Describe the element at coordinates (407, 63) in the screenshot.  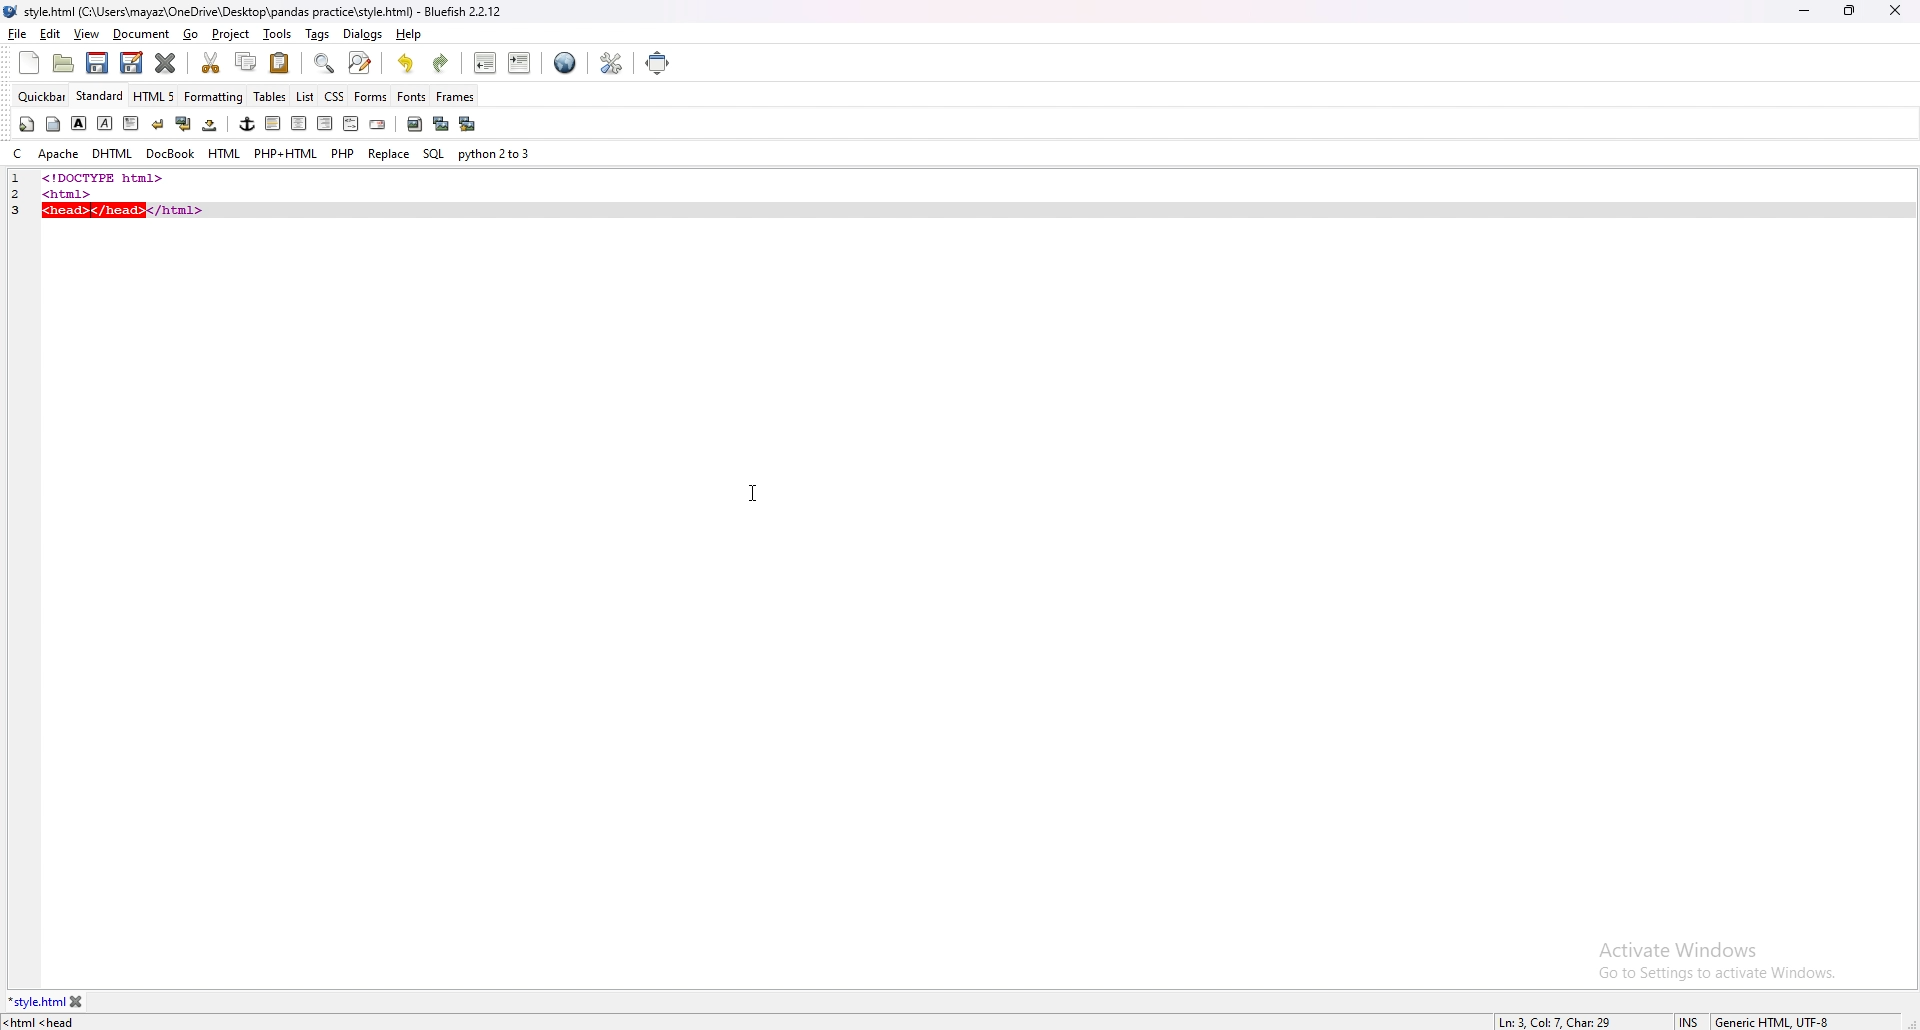
I see `undo` at that location.